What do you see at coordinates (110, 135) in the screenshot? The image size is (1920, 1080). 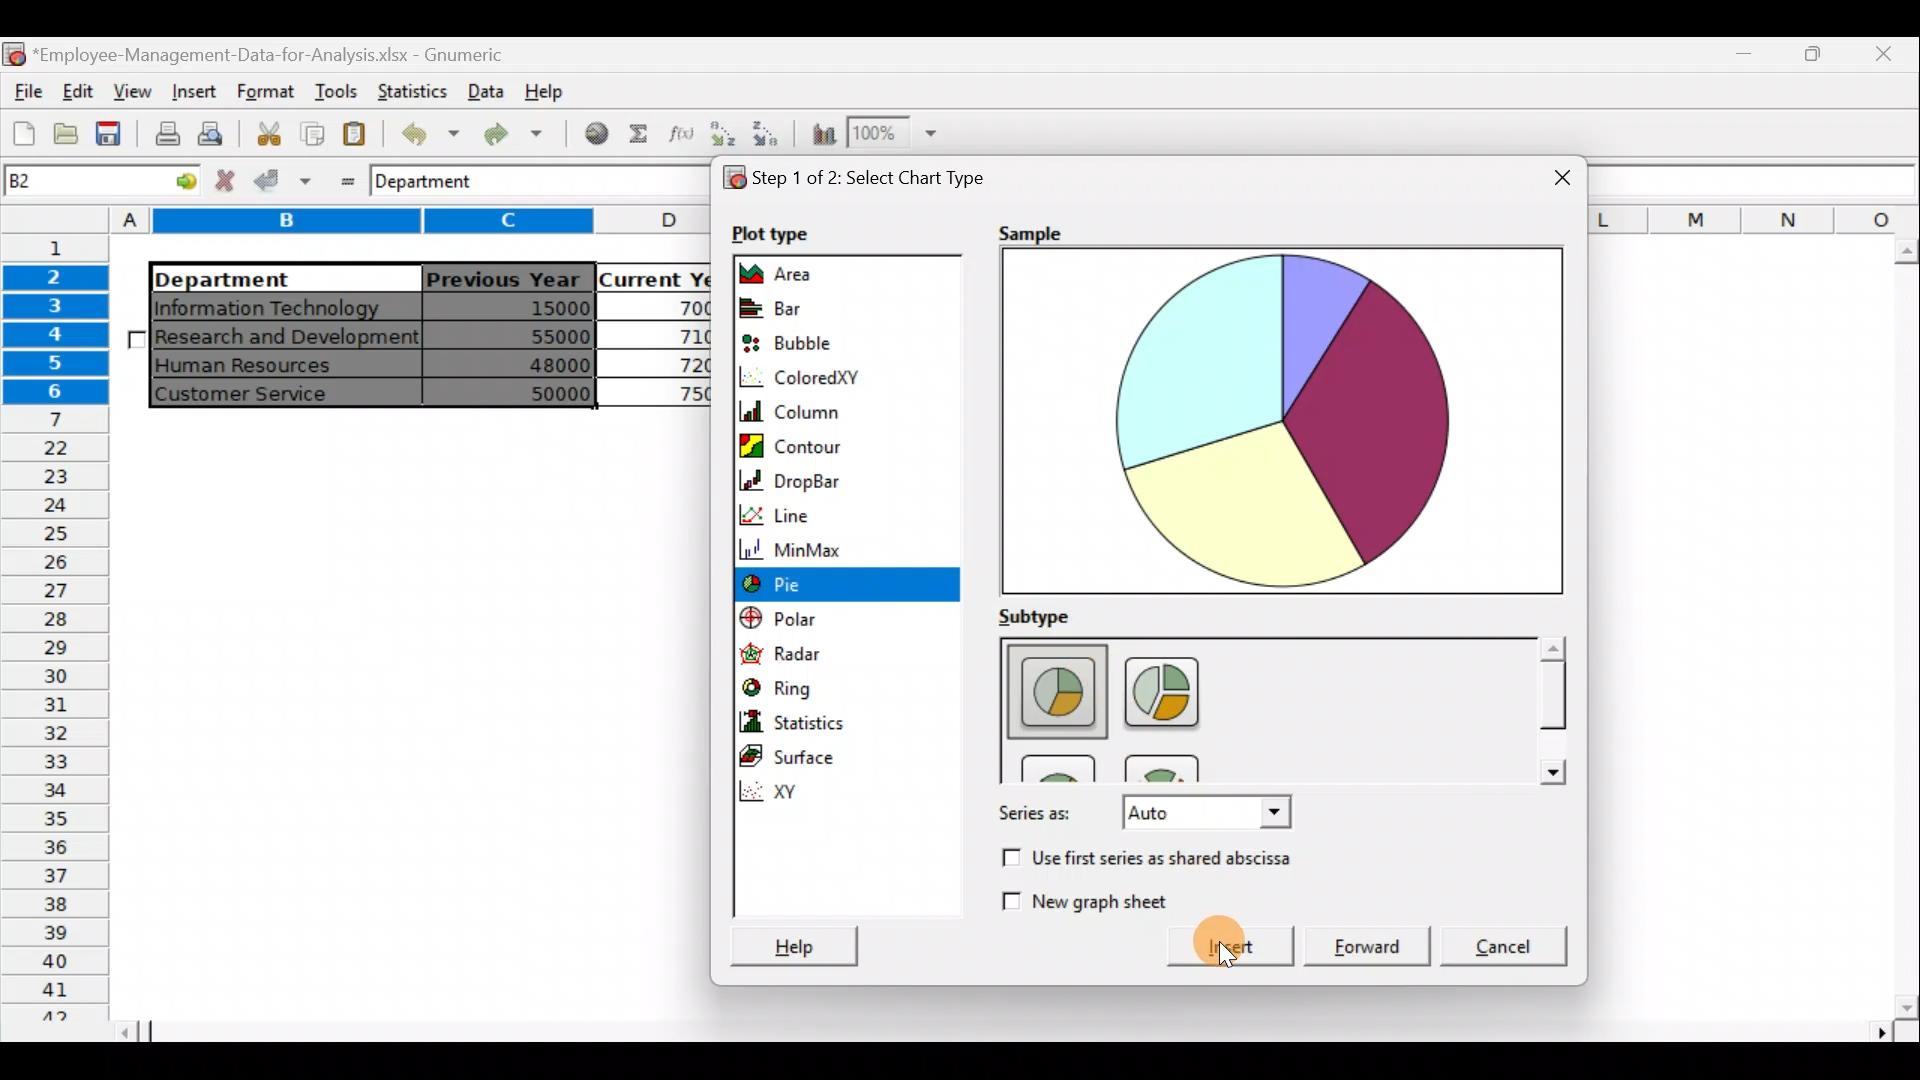 I see `Save the current workbook` at bounding box center [110, 135].